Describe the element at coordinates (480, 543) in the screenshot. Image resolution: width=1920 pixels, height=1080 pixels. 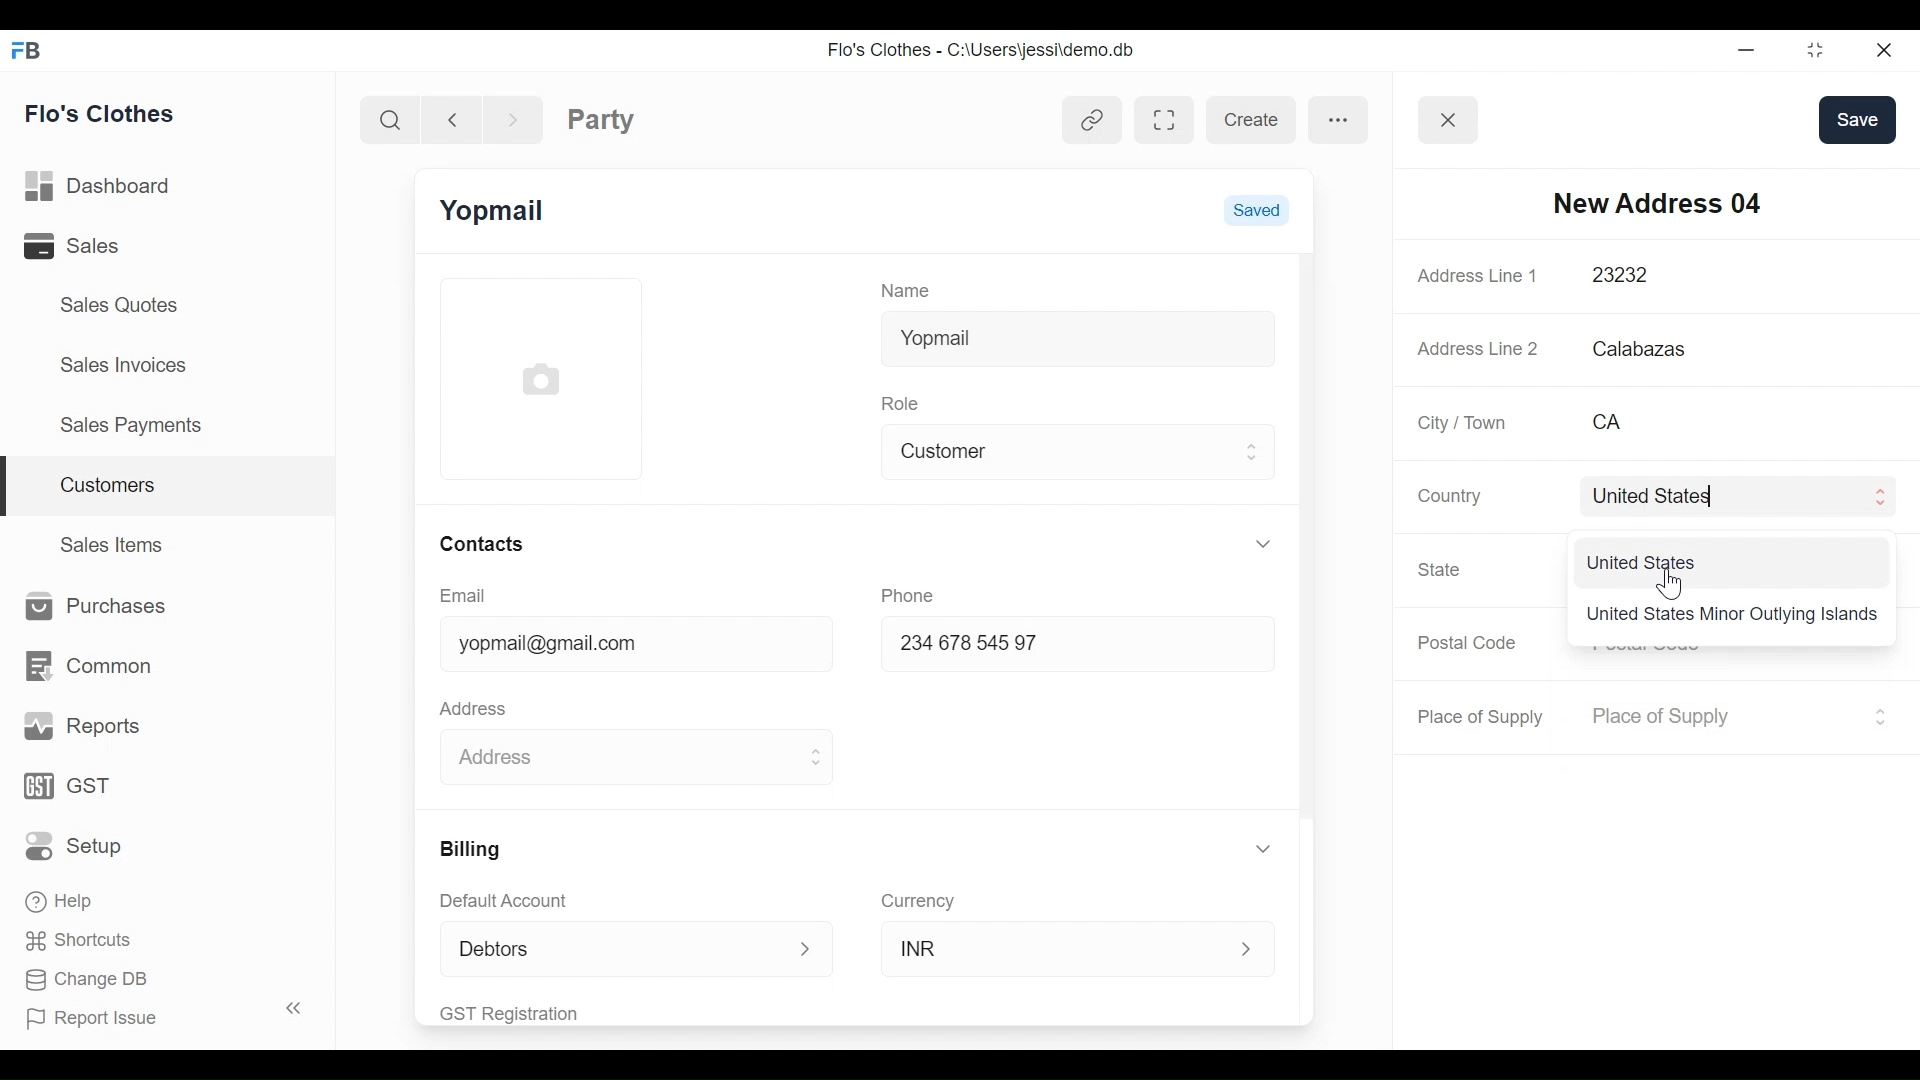
I see `Contacts` at that location.